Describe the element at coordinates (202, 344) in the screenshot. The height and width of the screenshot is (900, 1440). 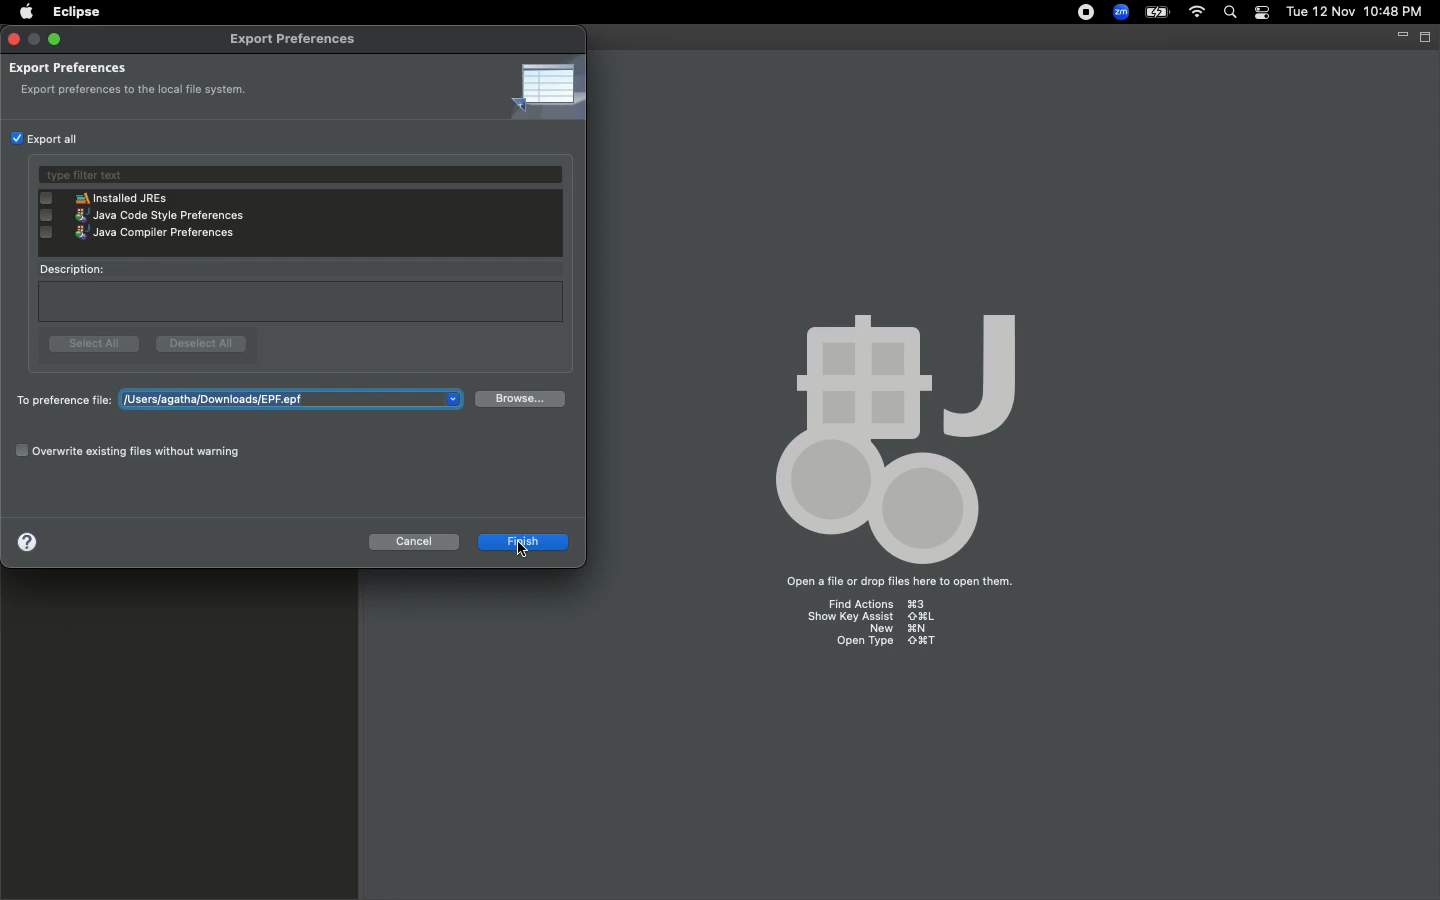
I see `Deselect all` at that location.